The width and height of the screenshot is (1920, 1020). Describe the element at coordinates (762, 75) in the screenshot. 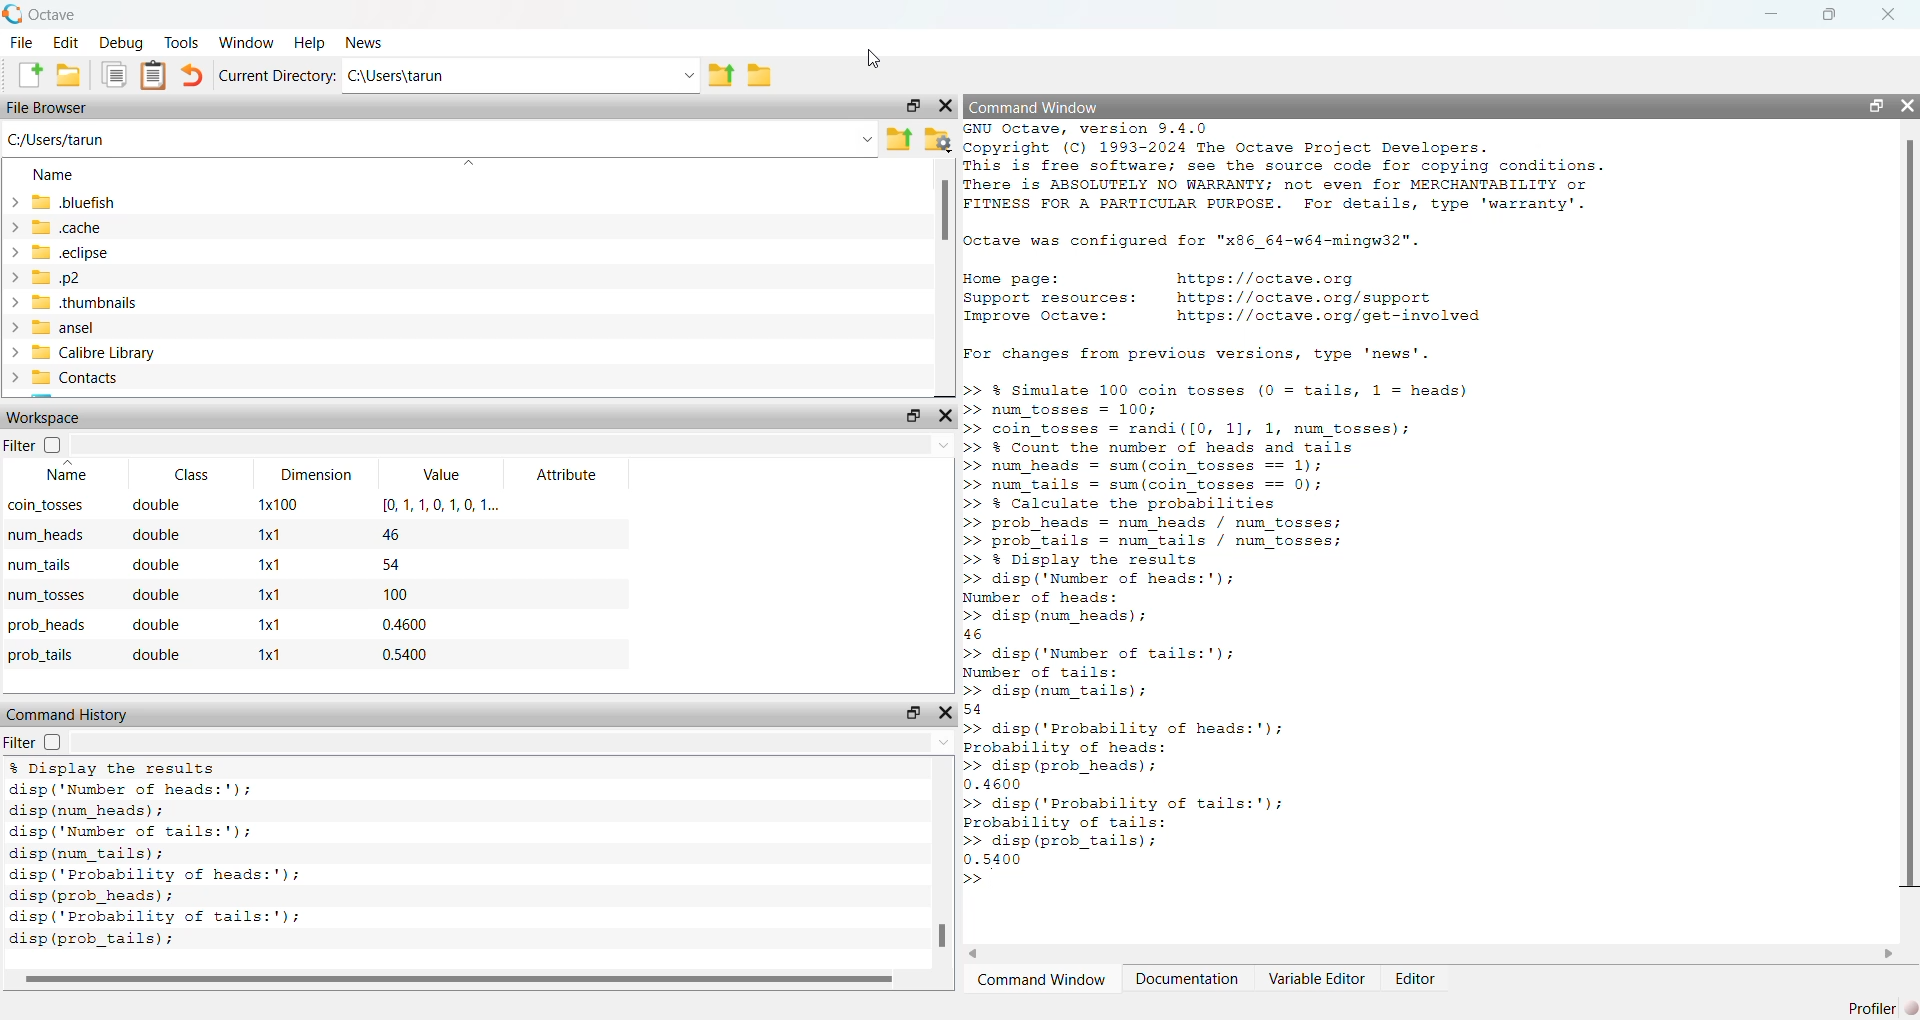

I see `Folder` at that location.